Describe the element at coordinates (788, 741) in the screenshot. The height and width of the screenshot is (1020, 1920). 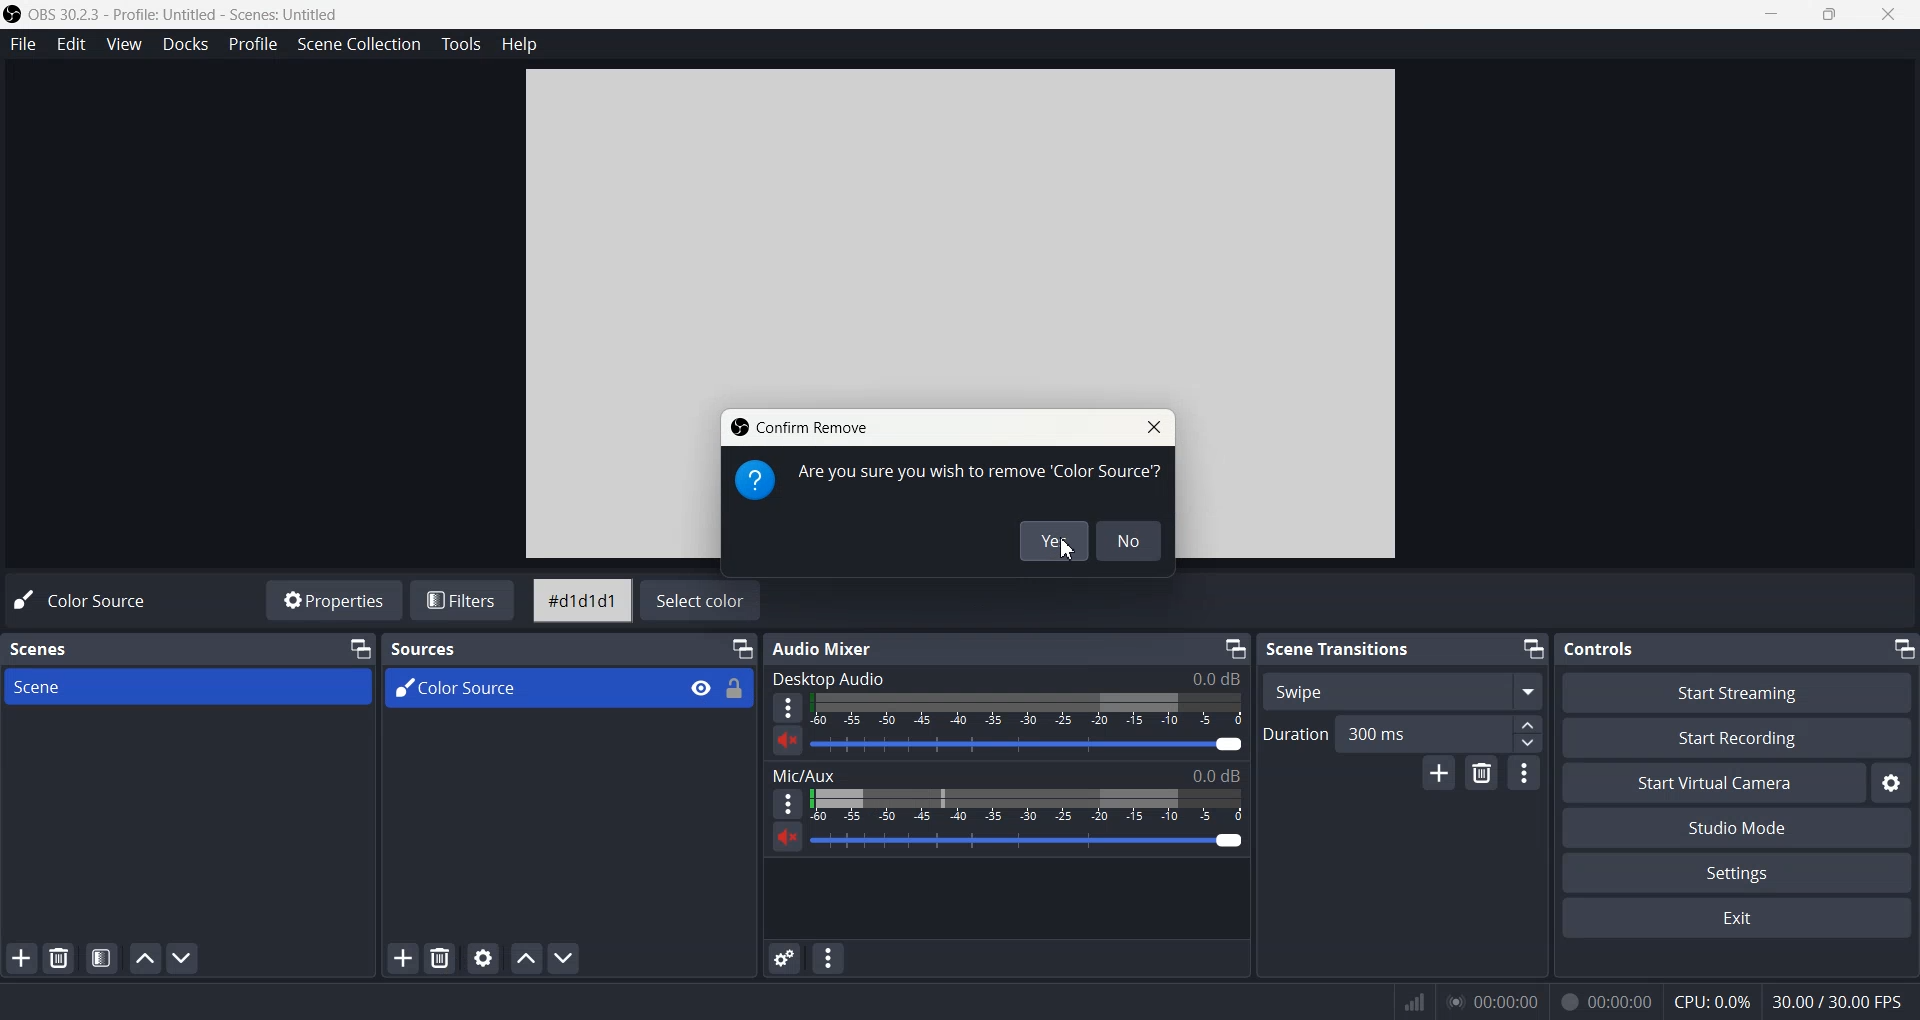
I see `Unmute/ Mute` at that location.